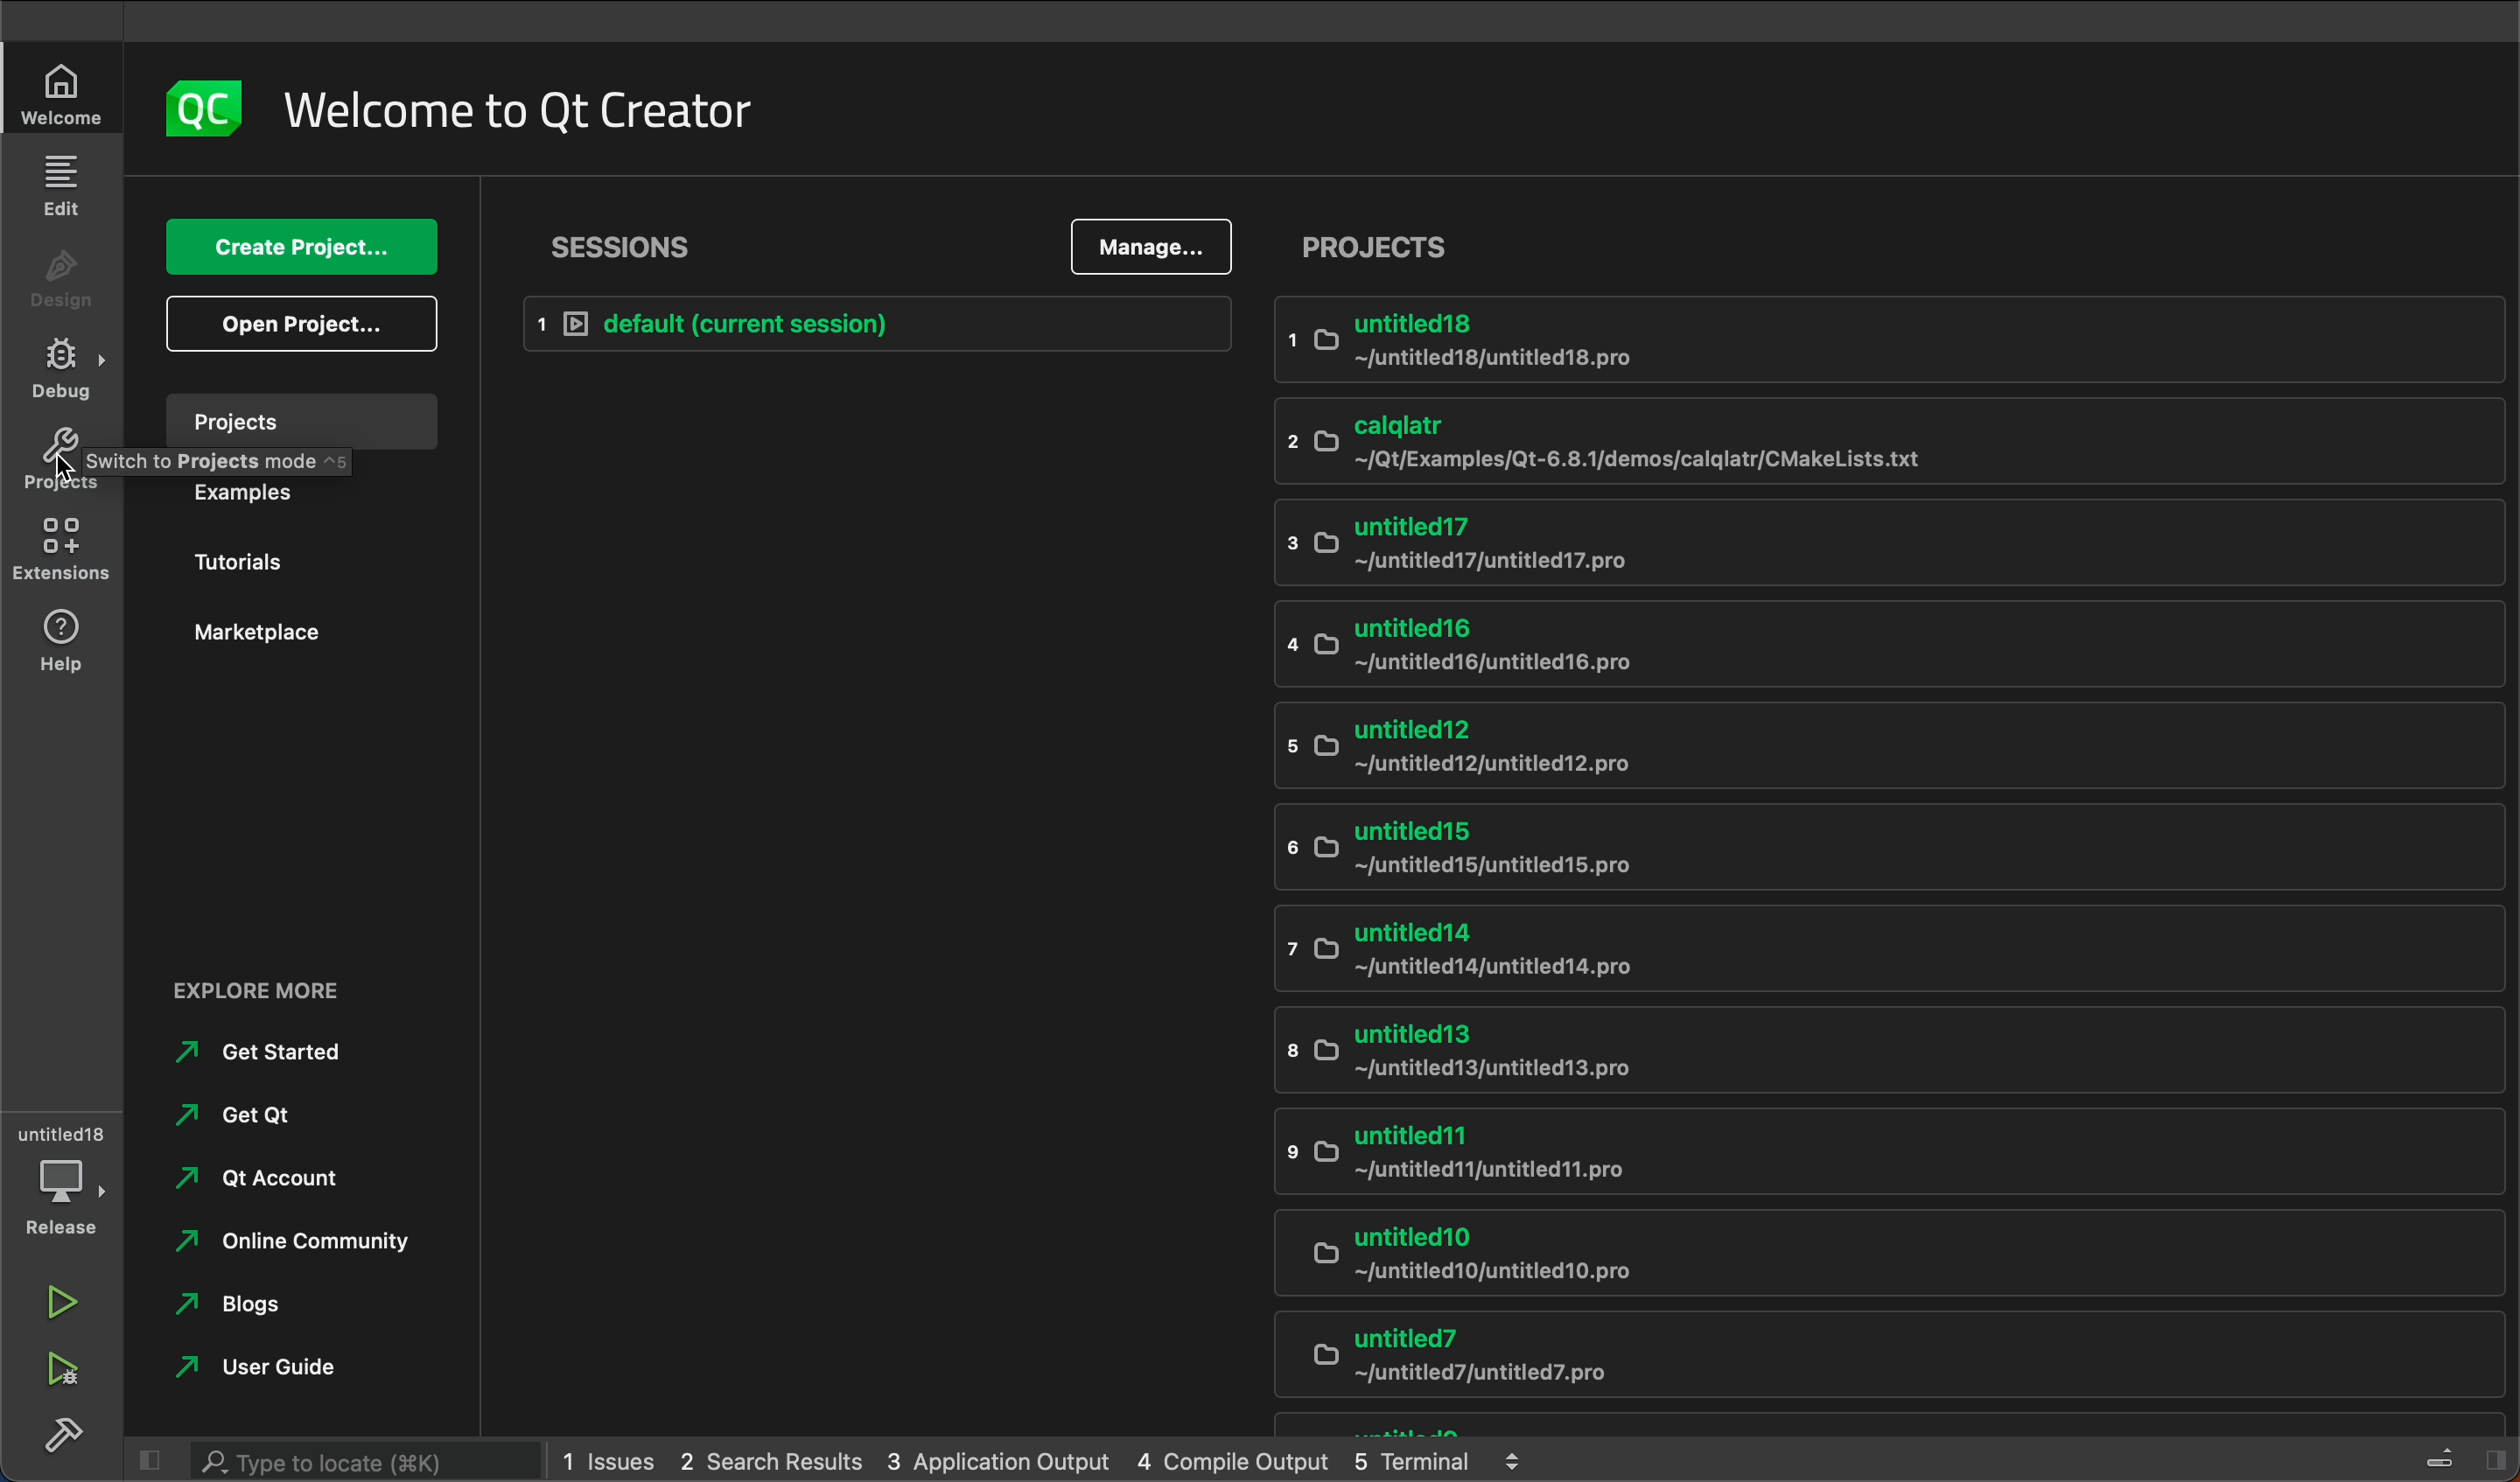  I want to click on untitled10, so click(1856, 1260).